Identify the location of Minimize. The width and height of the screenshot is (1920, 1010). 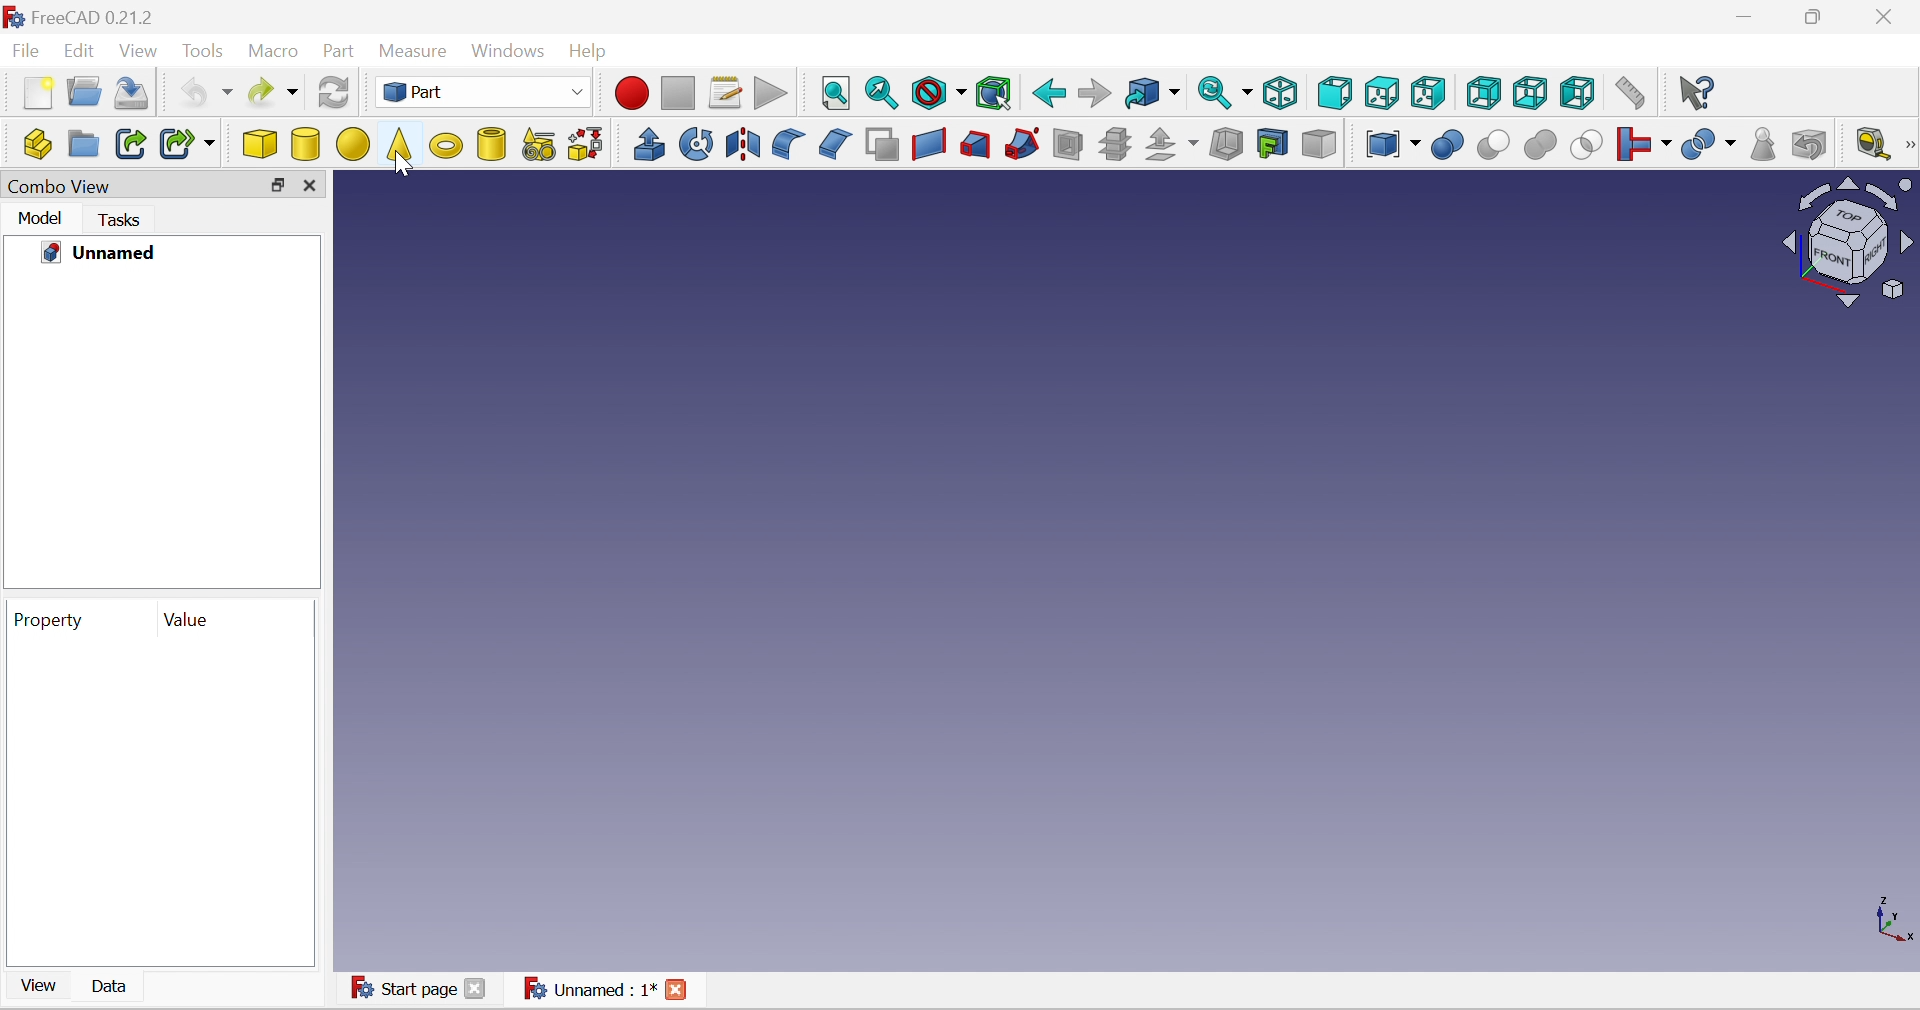
(1750, 17).